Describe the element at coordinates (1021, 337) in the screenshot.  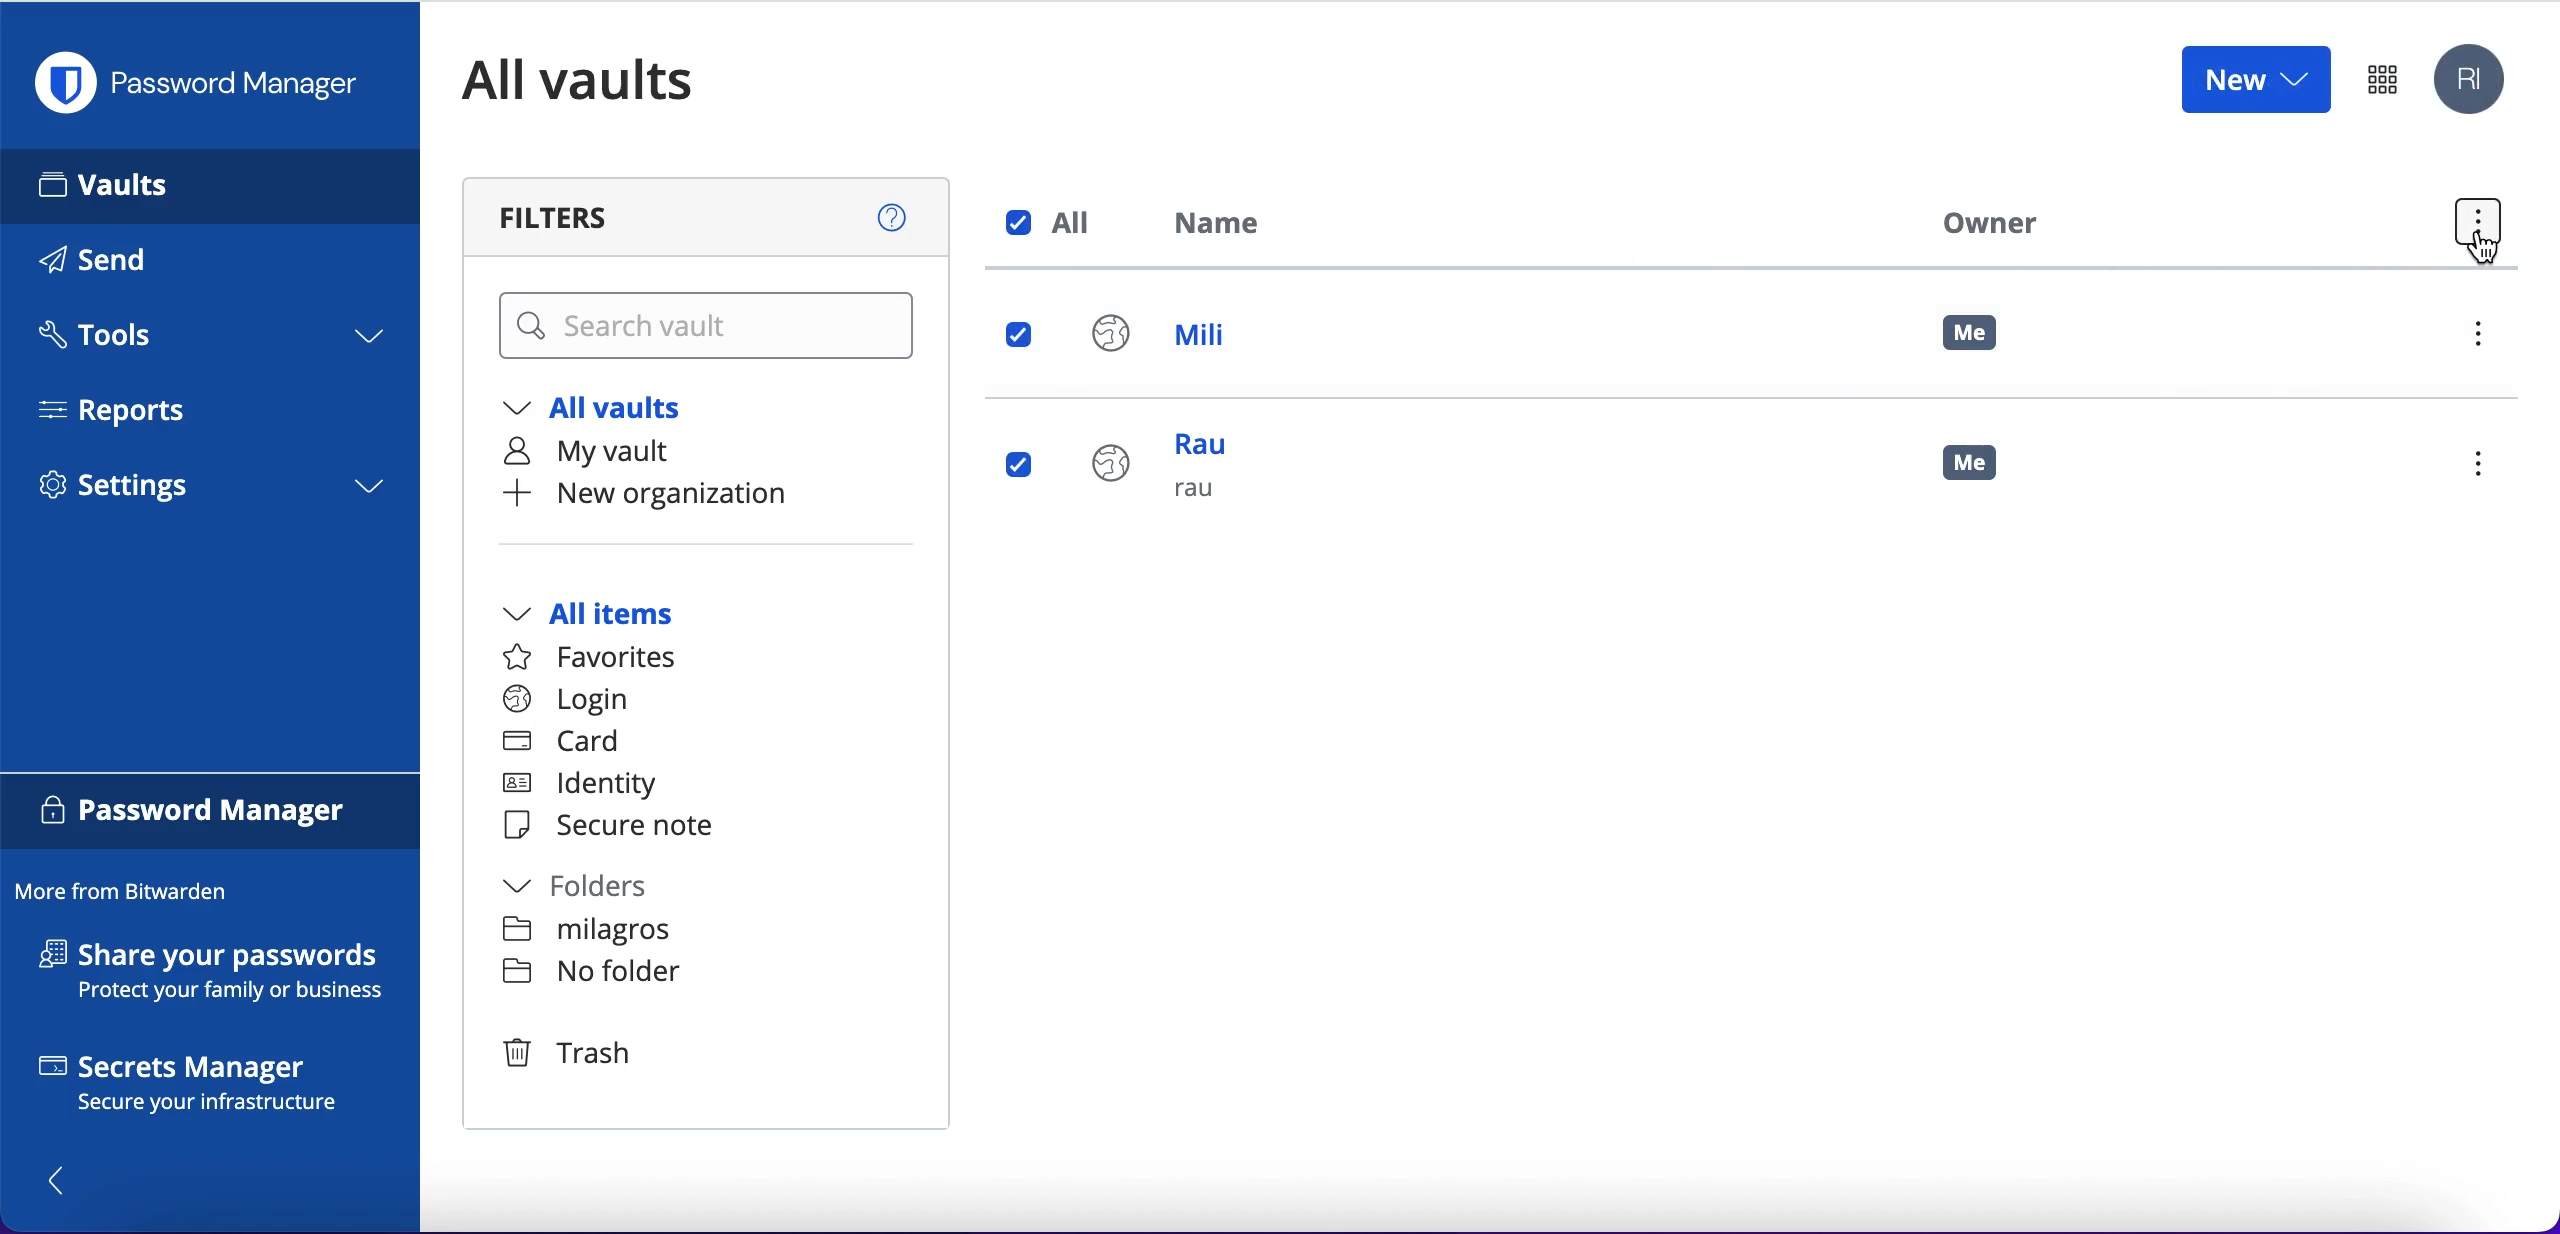
I see `select login mili` at that location.